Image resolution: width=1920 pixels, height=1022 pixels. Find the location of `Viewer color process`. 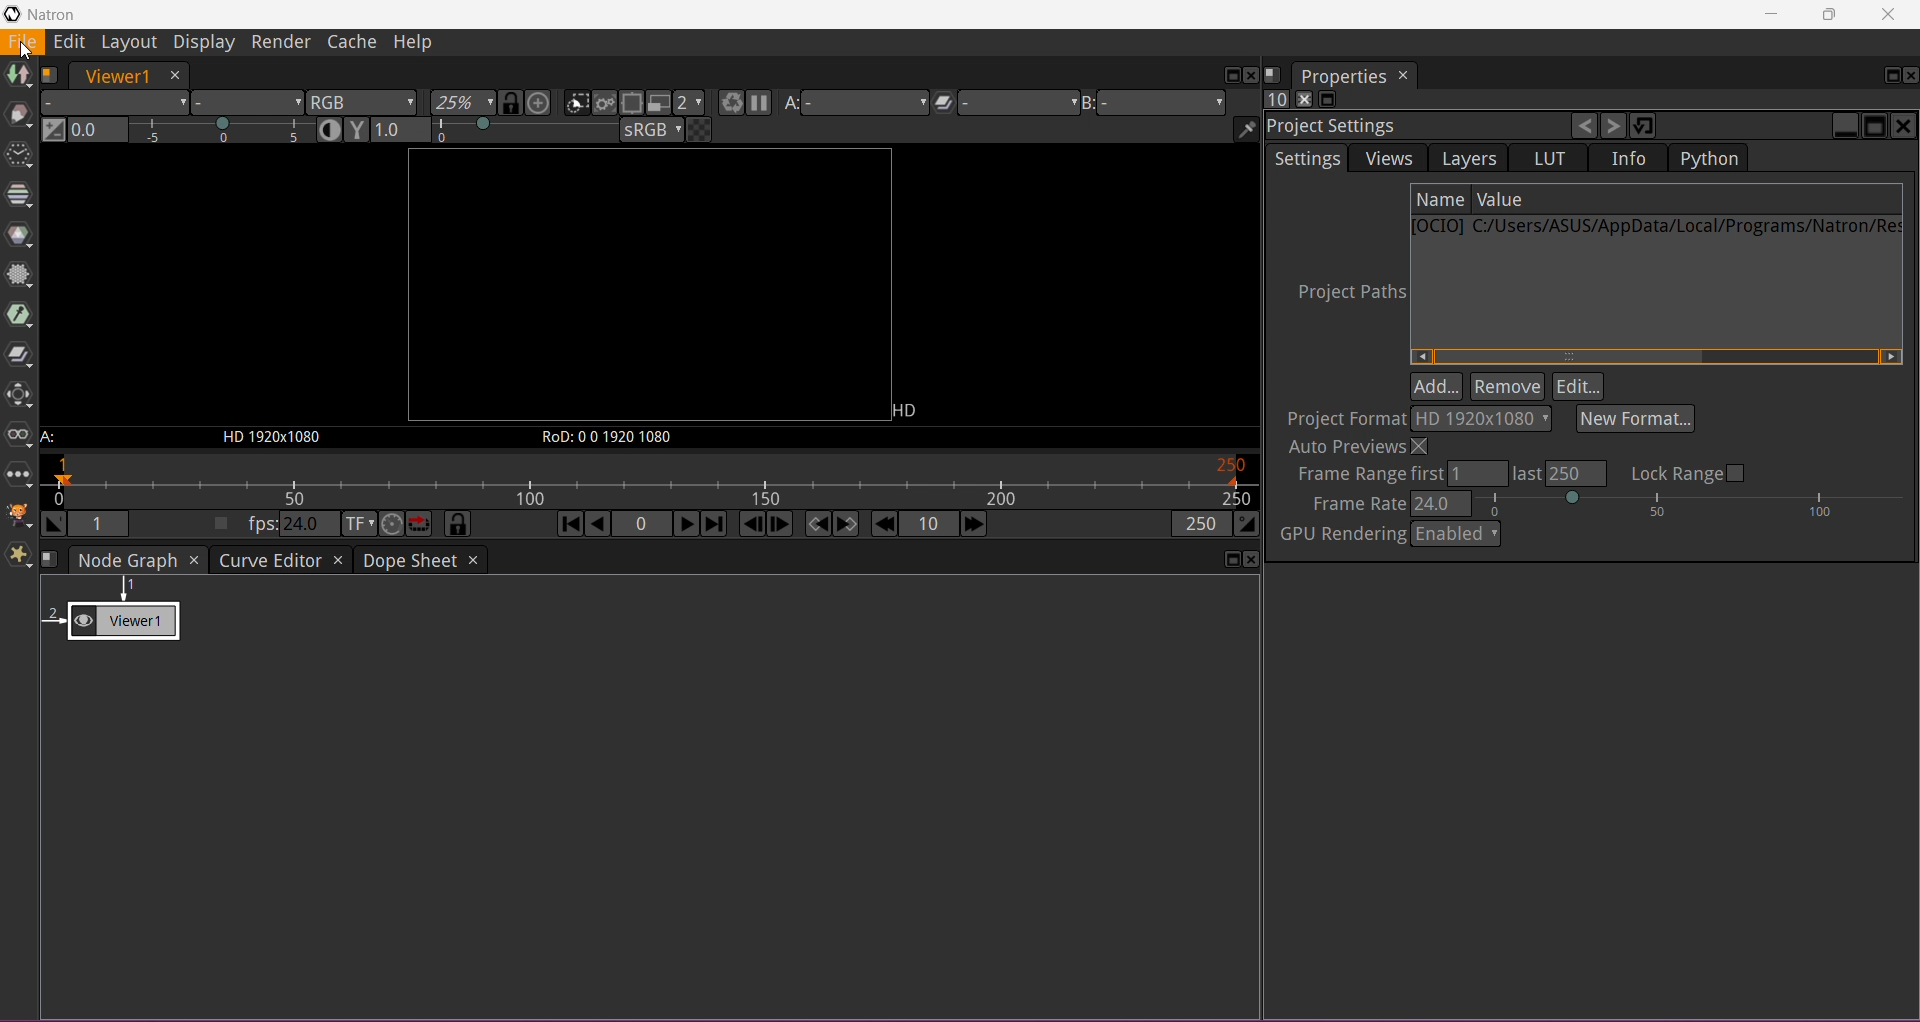

Viewer color process is located at coordinates (653, 131).